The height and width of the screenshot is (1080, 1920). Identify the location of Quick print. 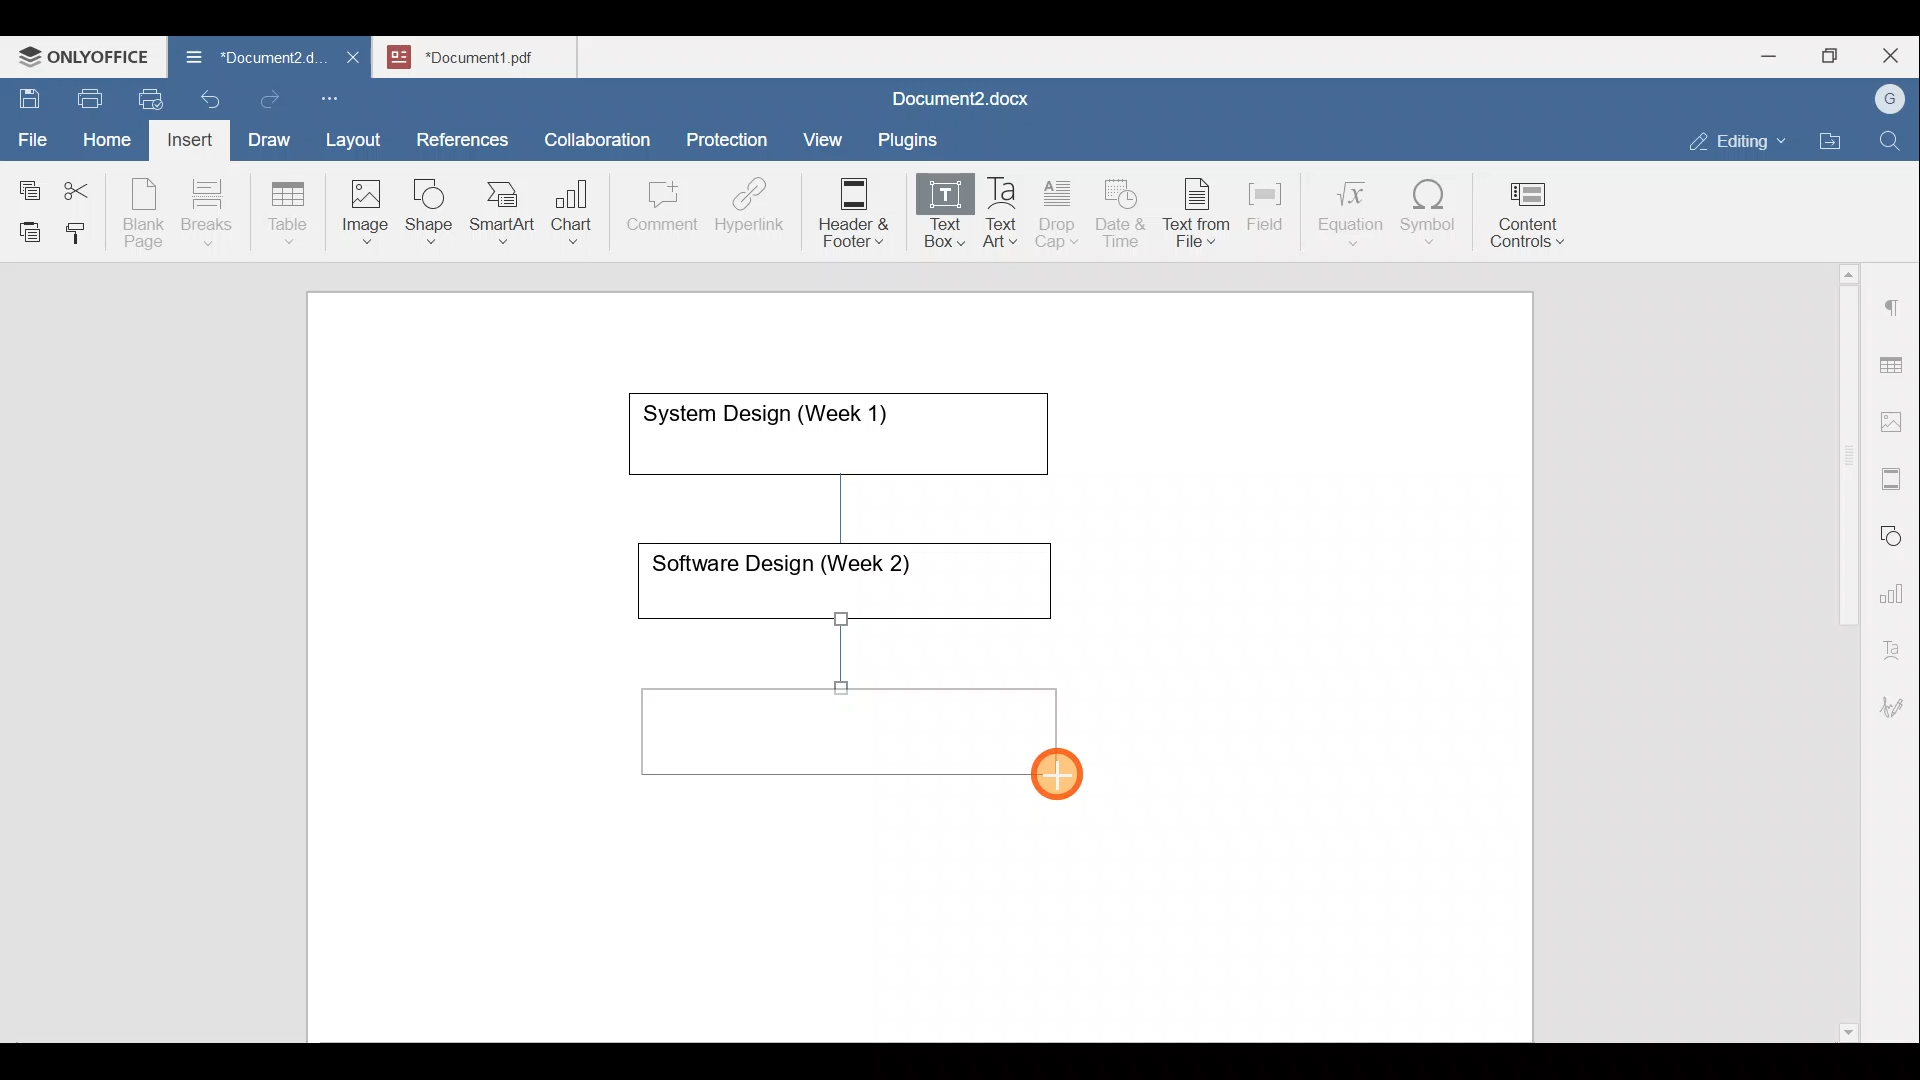
(145, 96).